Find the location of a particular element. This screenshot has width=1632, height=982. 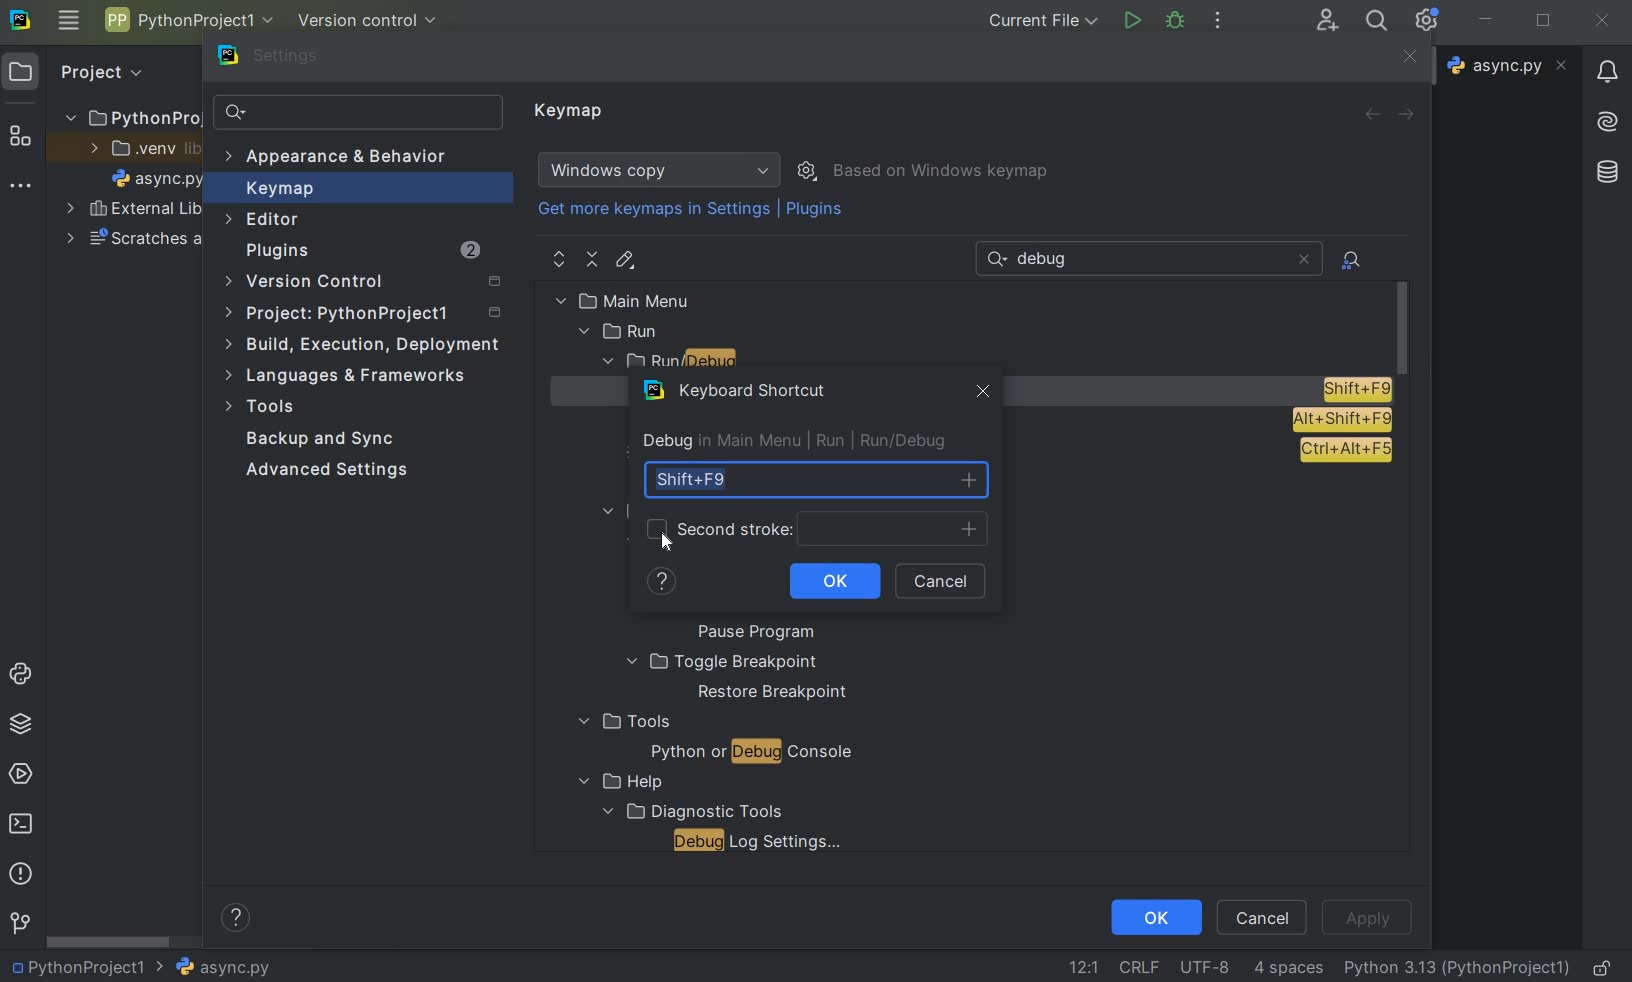

go to line is located at coordinates (1083, 967).